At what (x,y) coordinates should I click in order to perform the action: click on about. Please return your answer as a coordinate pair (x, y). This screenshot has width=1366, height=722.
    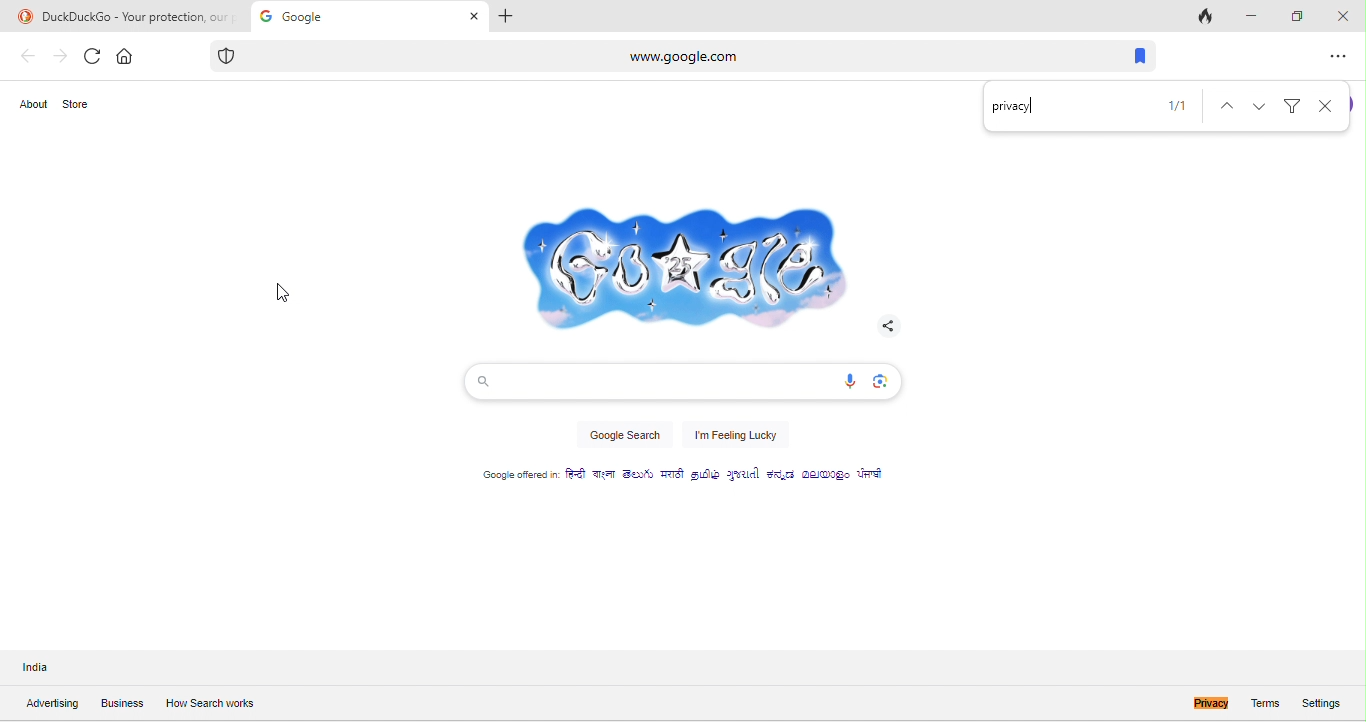
    Looking at the image, I should click on (36, 106).